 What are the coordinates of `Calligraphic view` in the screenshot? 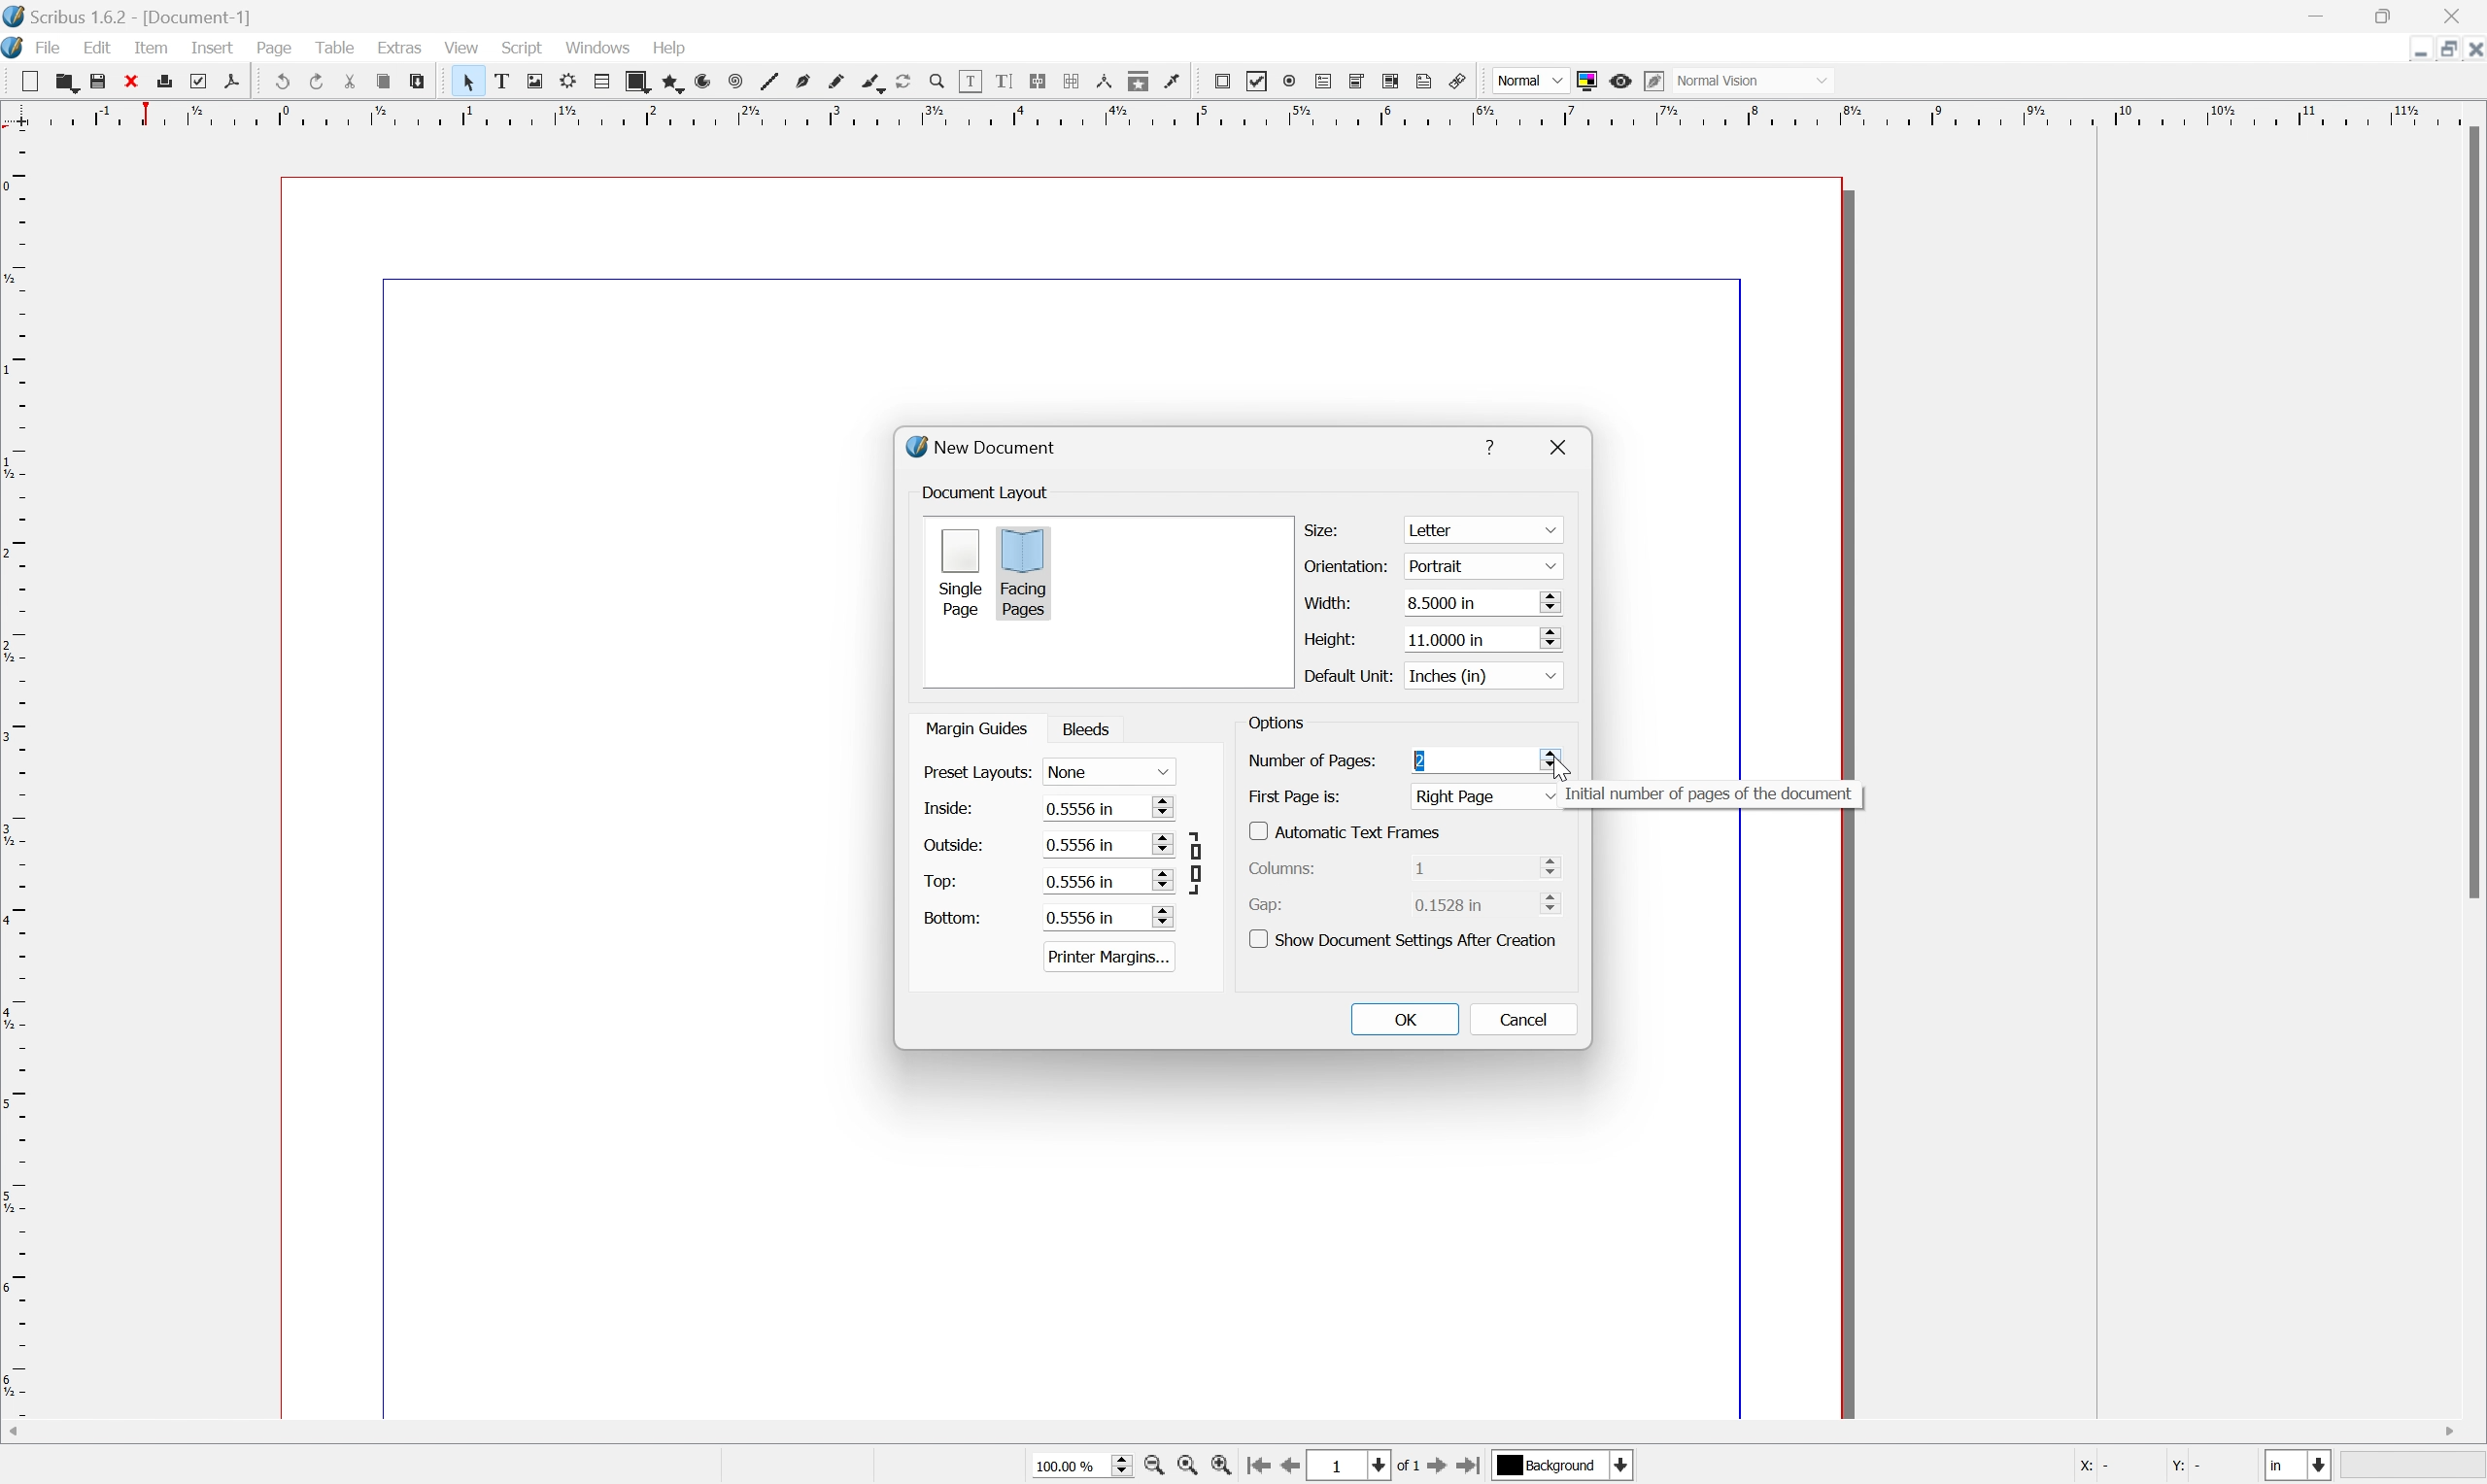 It's located at (867, 82).